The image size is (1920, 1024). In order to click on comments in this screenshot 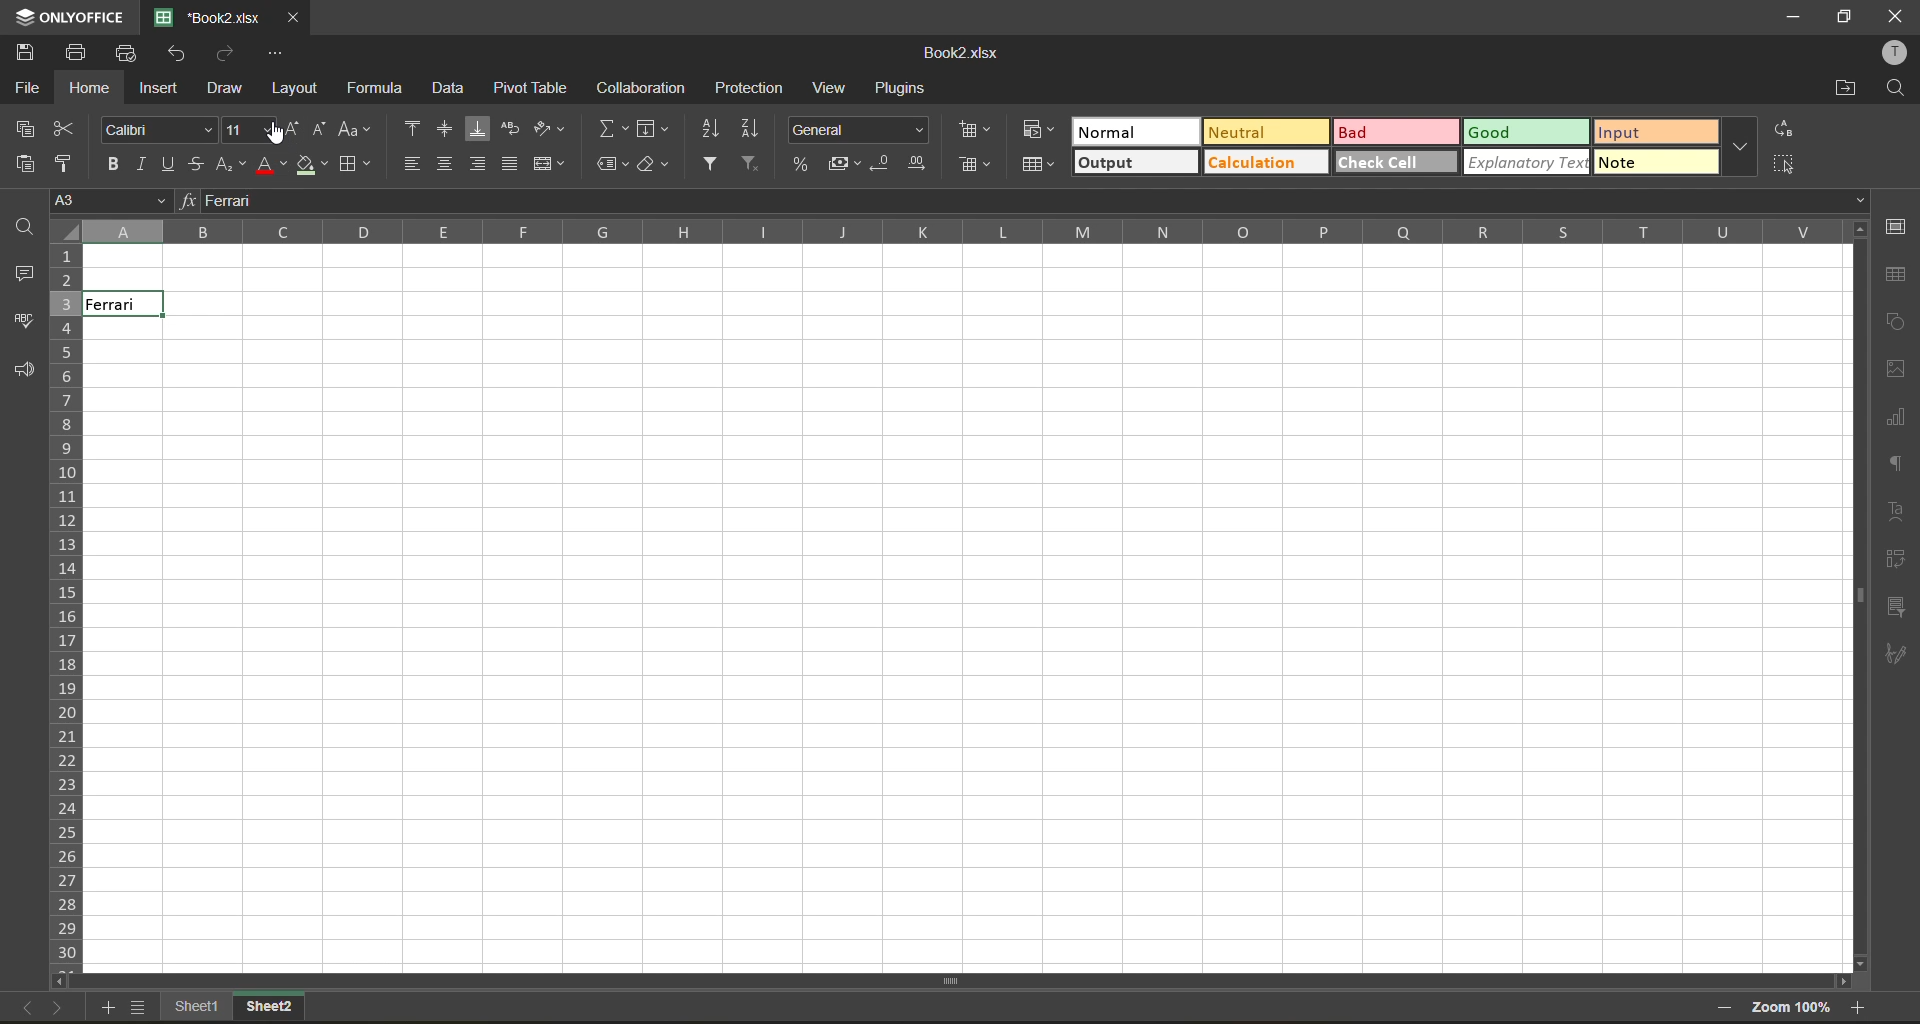, I will do `click(27, 274)`.